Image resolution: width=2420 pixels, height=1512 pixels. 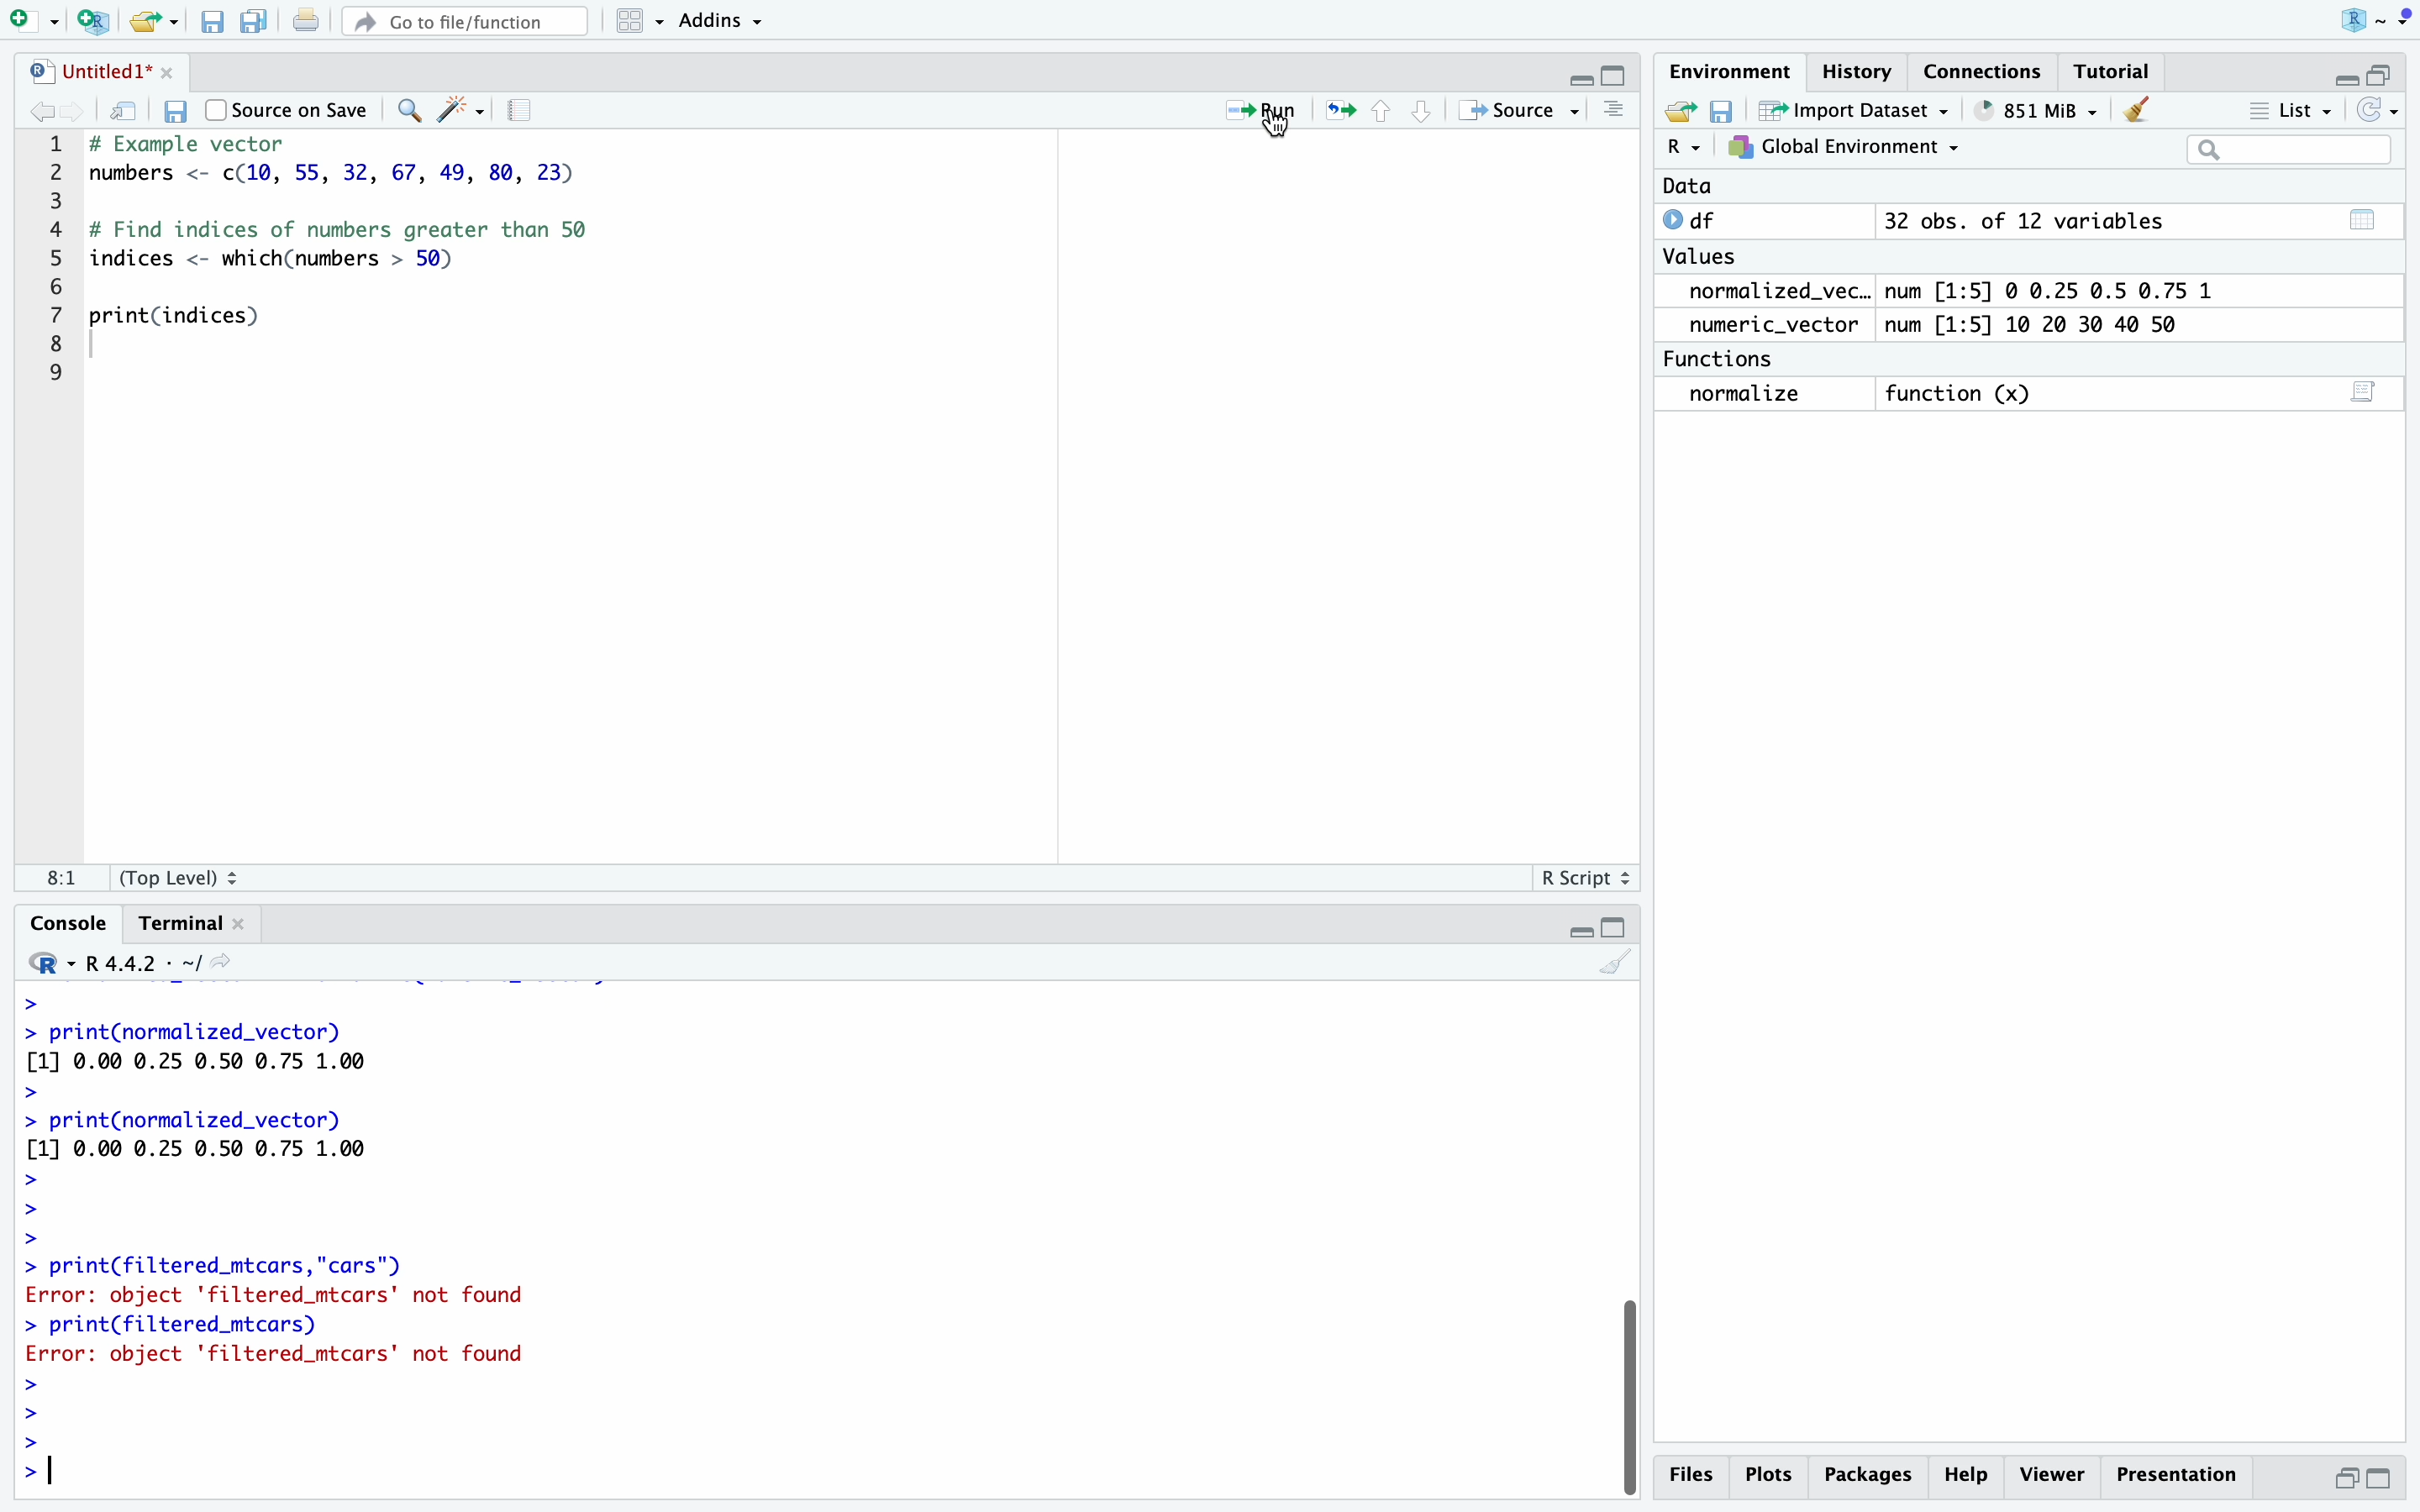 What do you see at coordinates (1380, 109) in the screenshot?
I see `go to previous section` at bounding box center [1380, 109].